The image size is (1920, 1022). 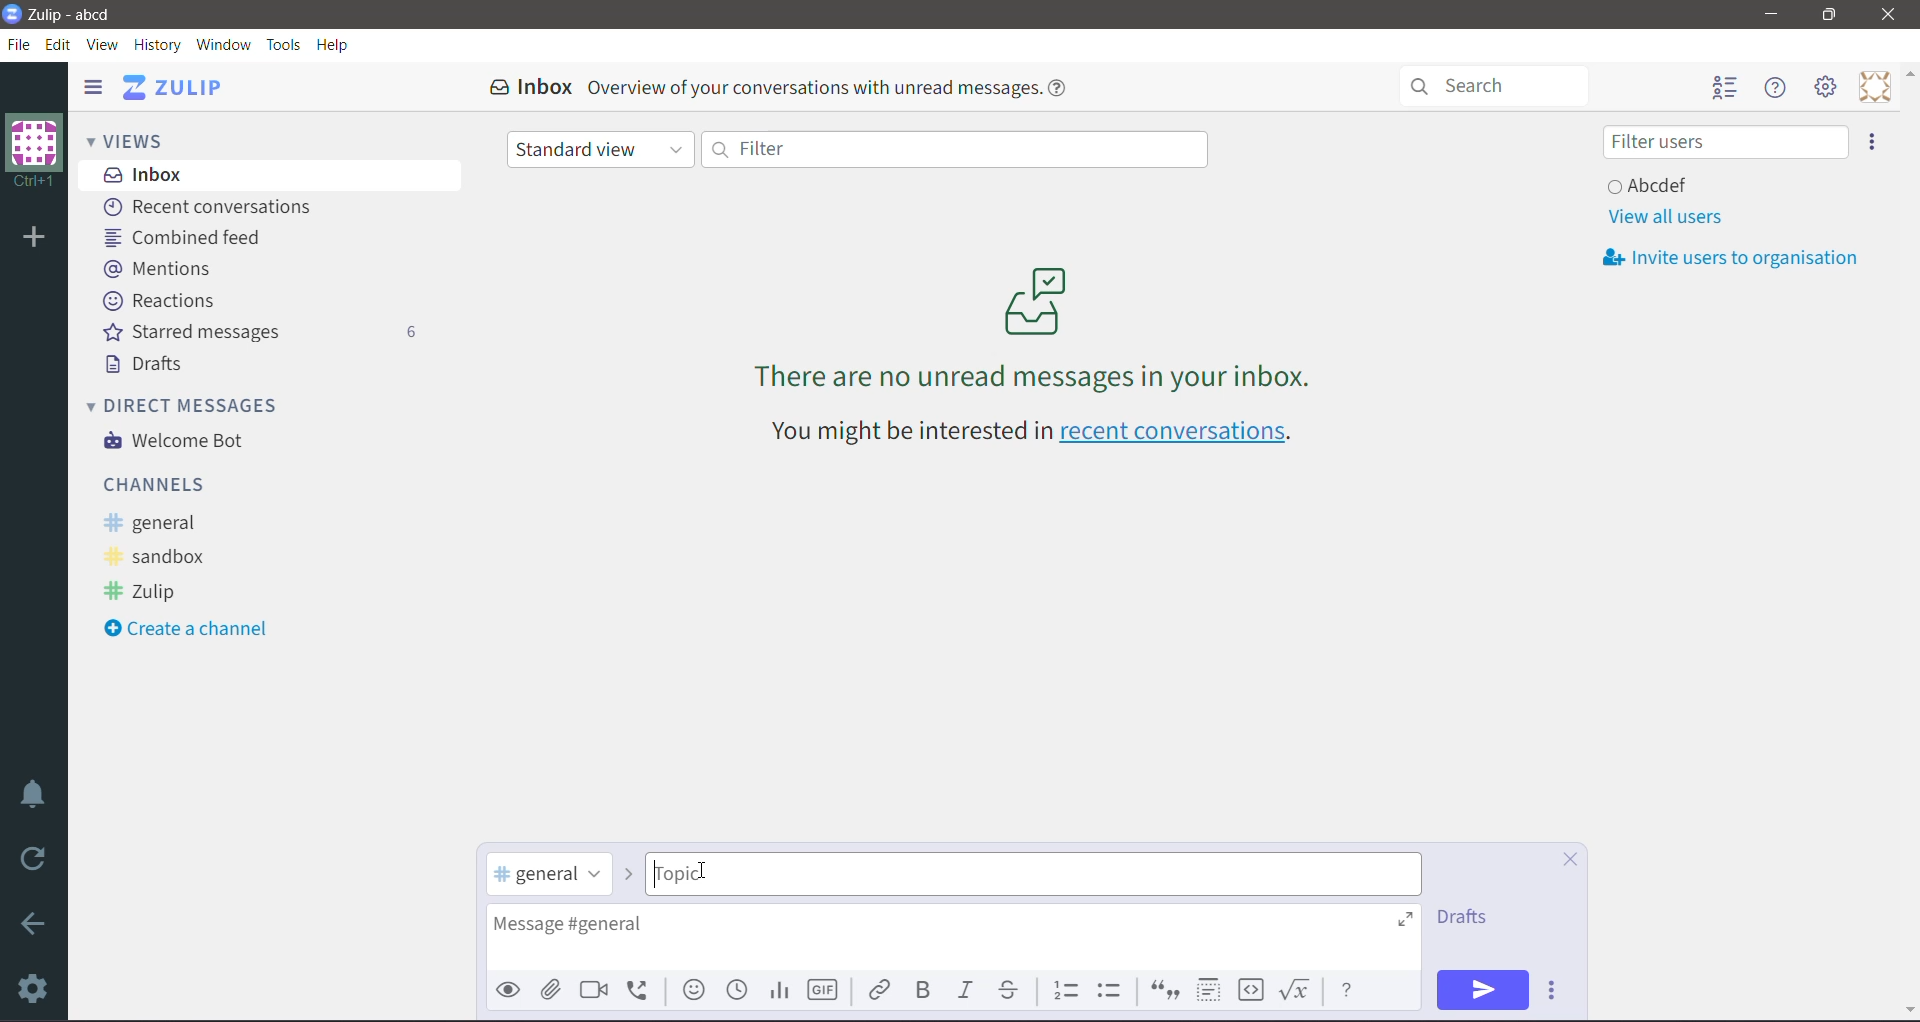 I want to click on Personal Menu, so click(x=1875, y=87).